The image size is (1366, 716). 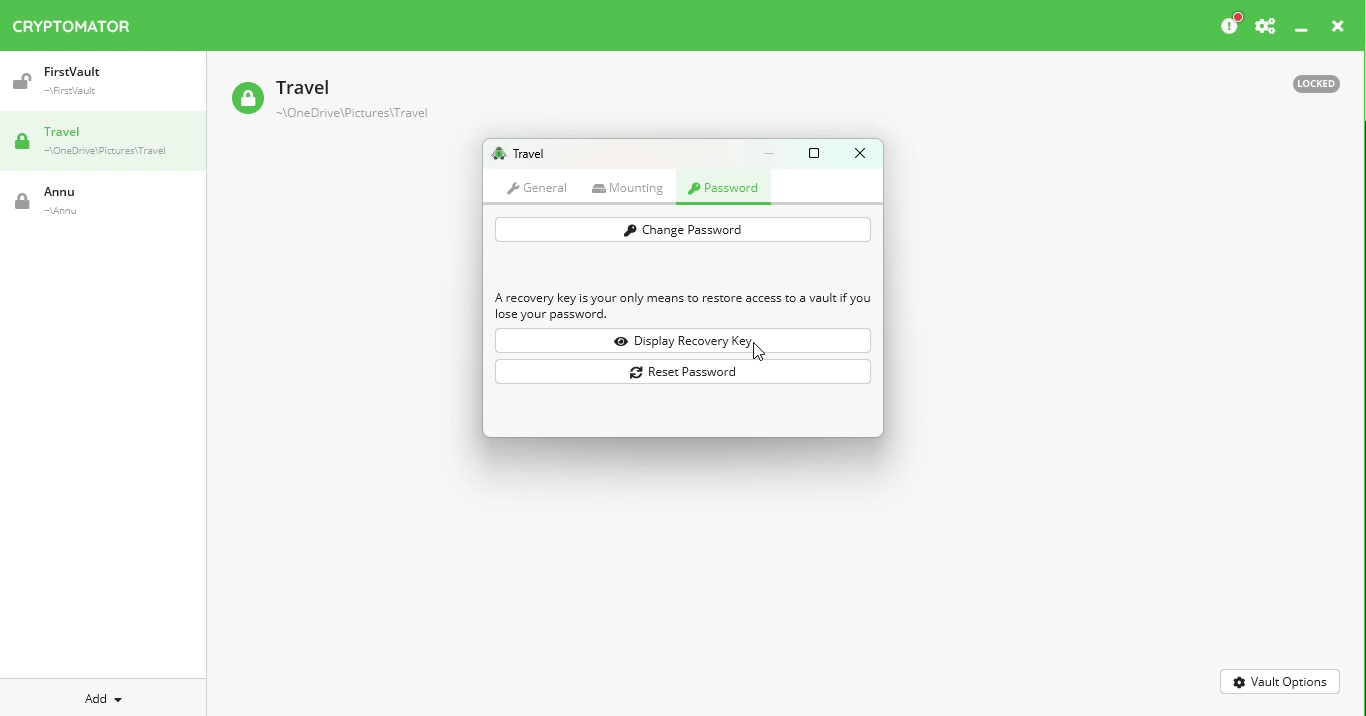 What do you see at coordinates (818, 152) in the screenshot?
I see `Maximize` at bounding box center [818, 152].